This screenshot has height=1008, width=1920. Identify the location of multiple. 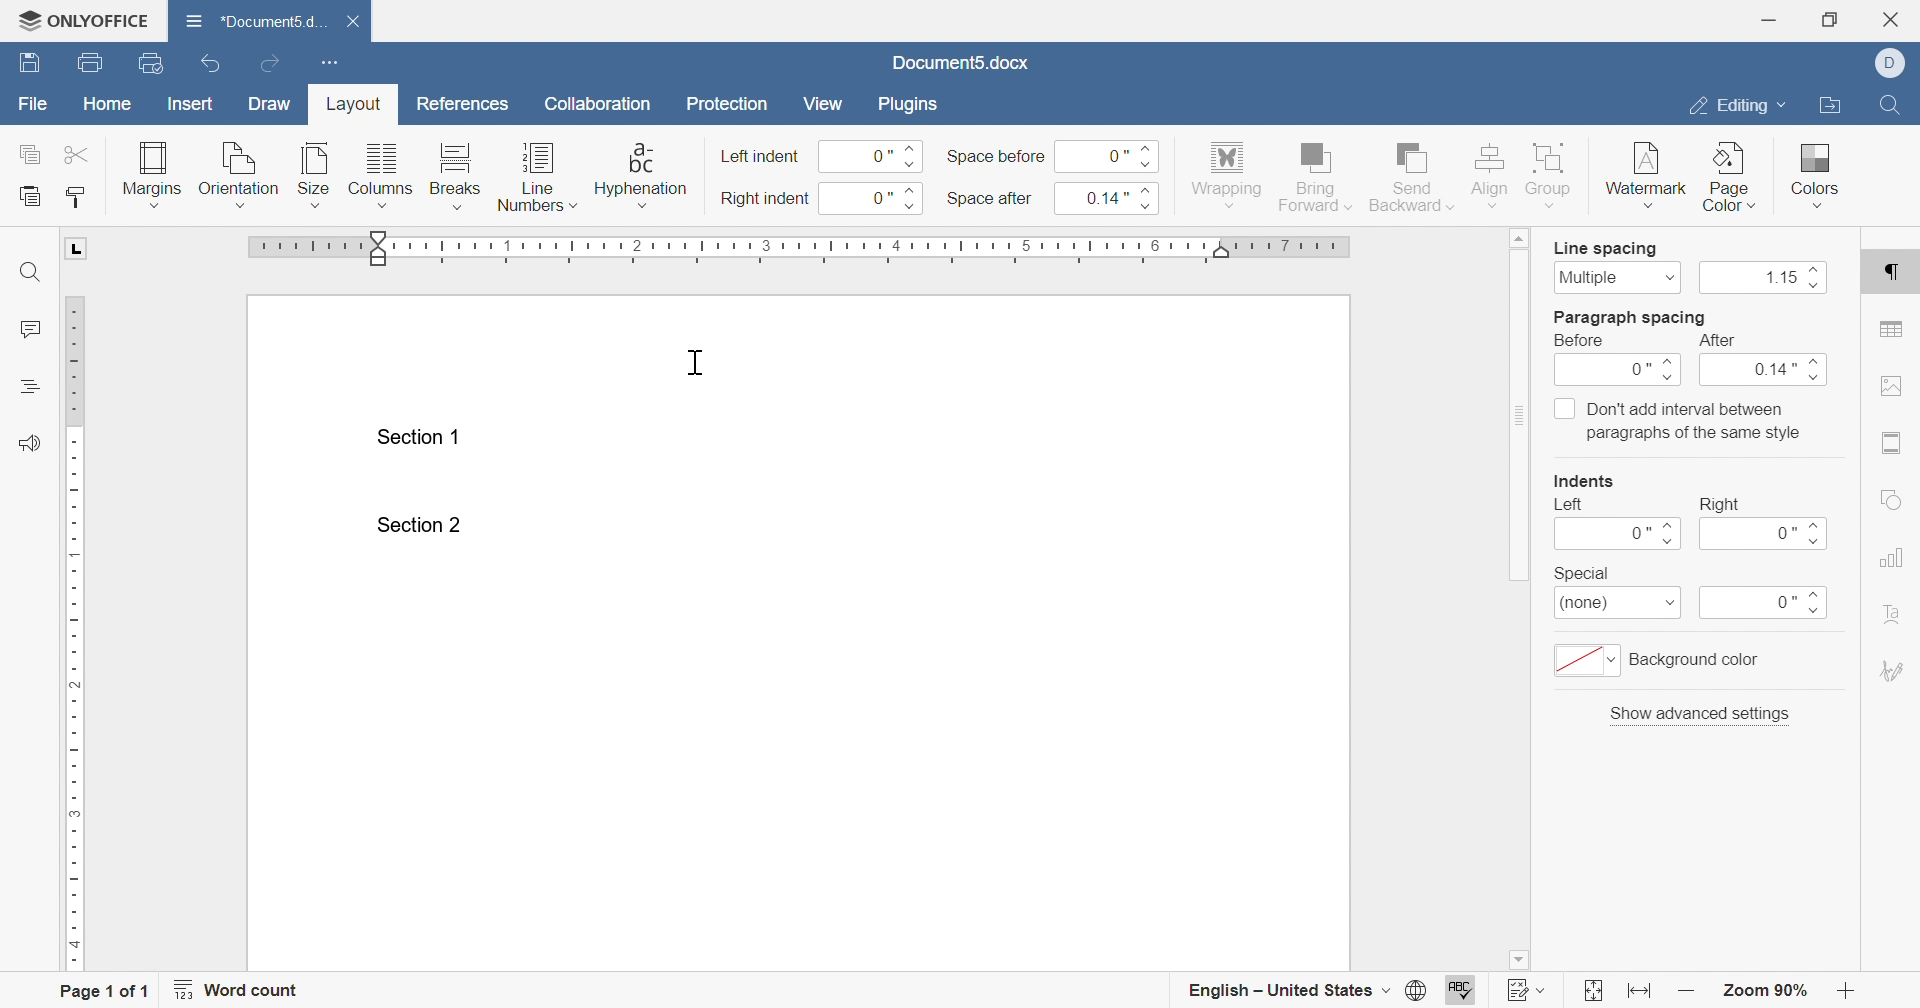
(1617, 277).